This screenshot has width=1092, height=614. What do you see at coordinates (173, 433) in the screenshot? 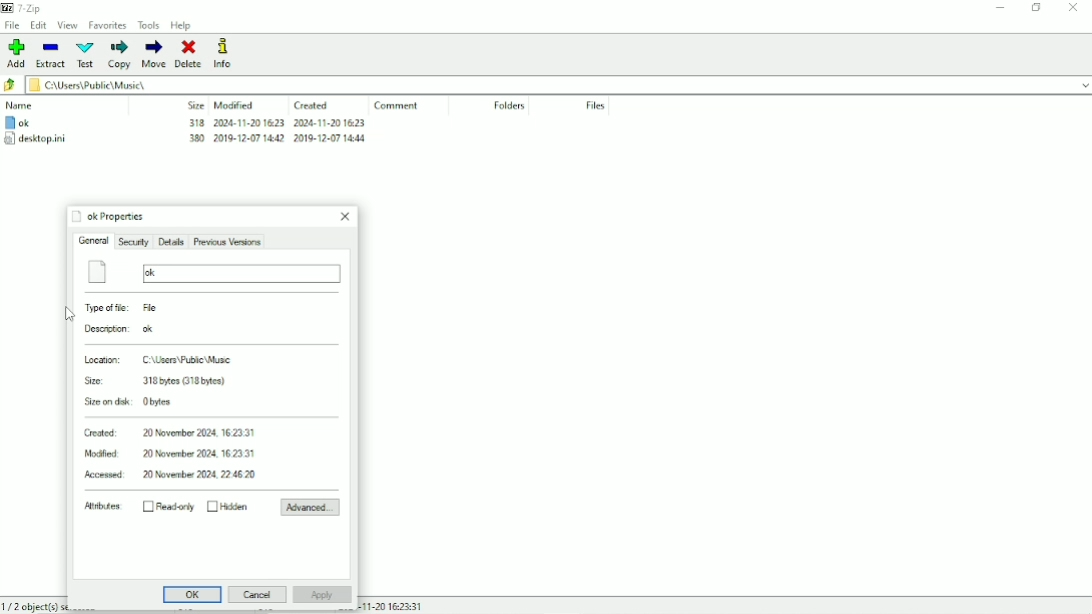
I see `Created` at bounding box center [173, 433].